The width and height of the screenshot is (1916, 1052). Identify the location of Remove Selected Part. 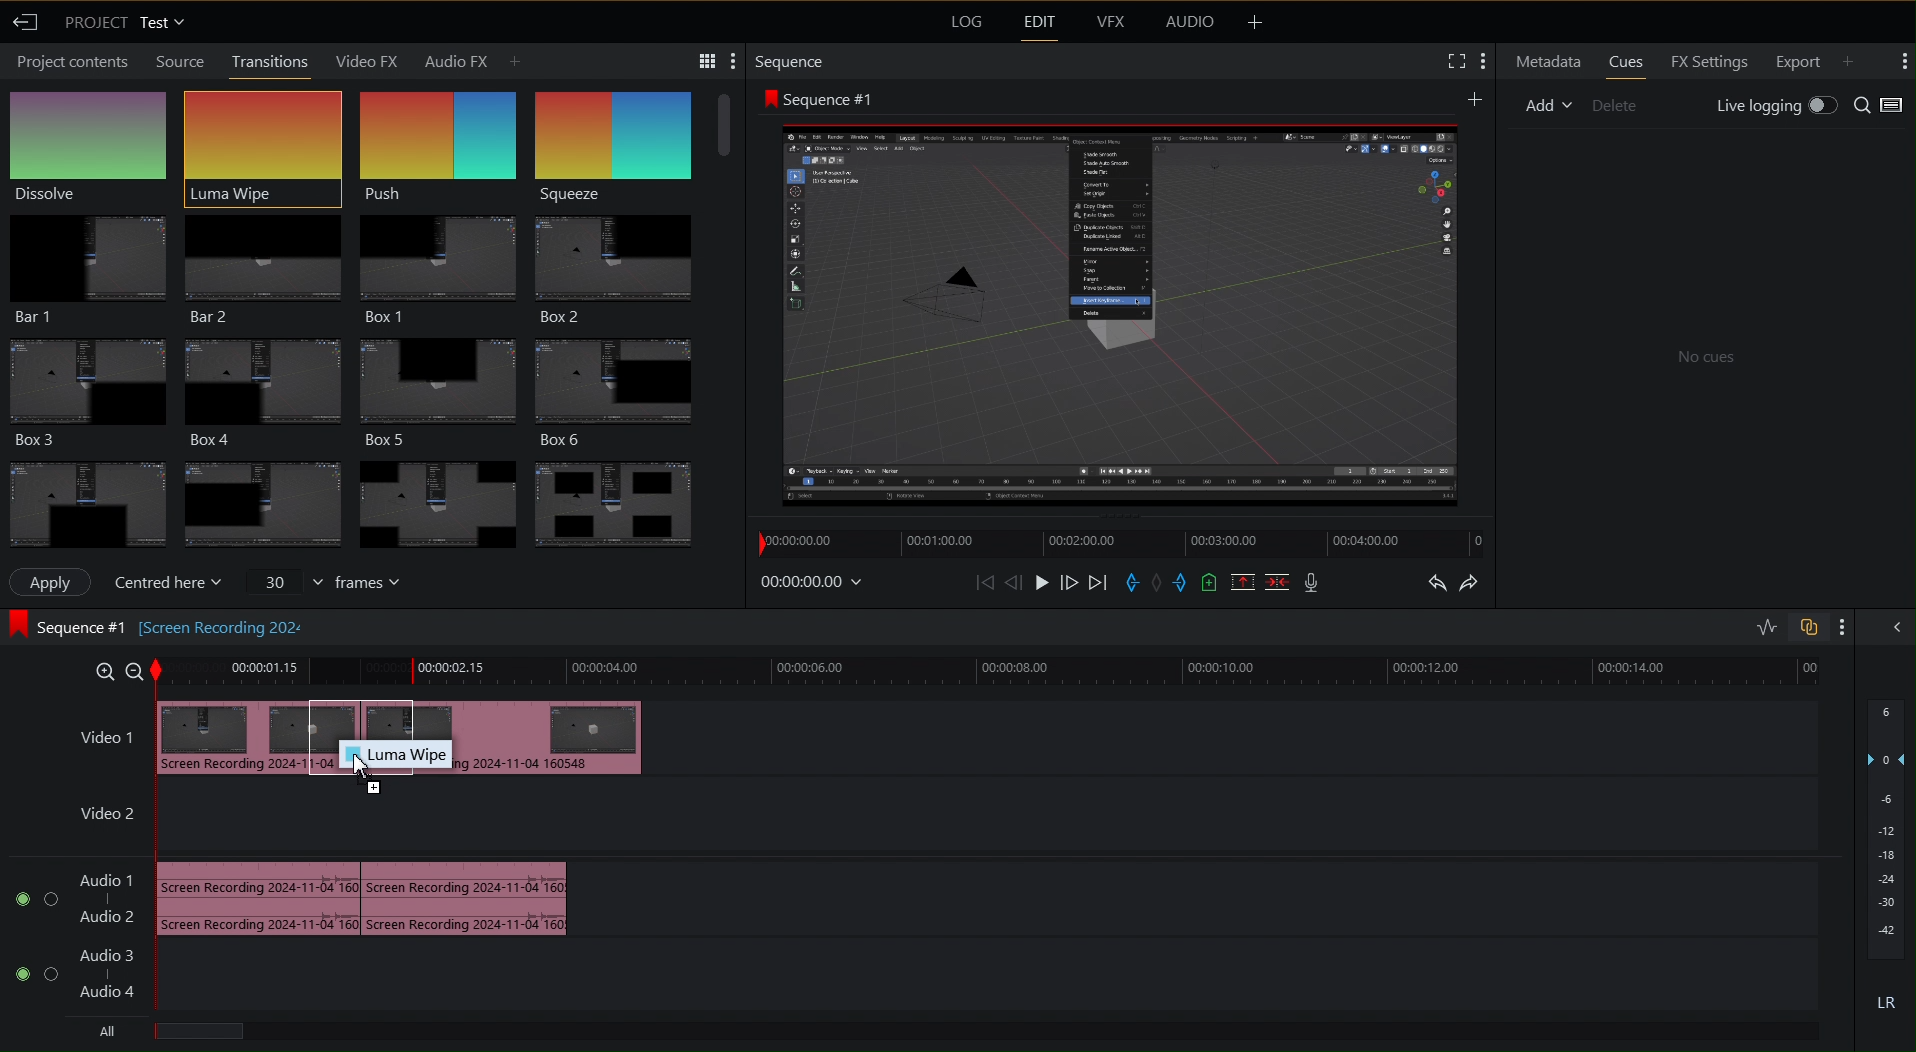
(1244, 582).